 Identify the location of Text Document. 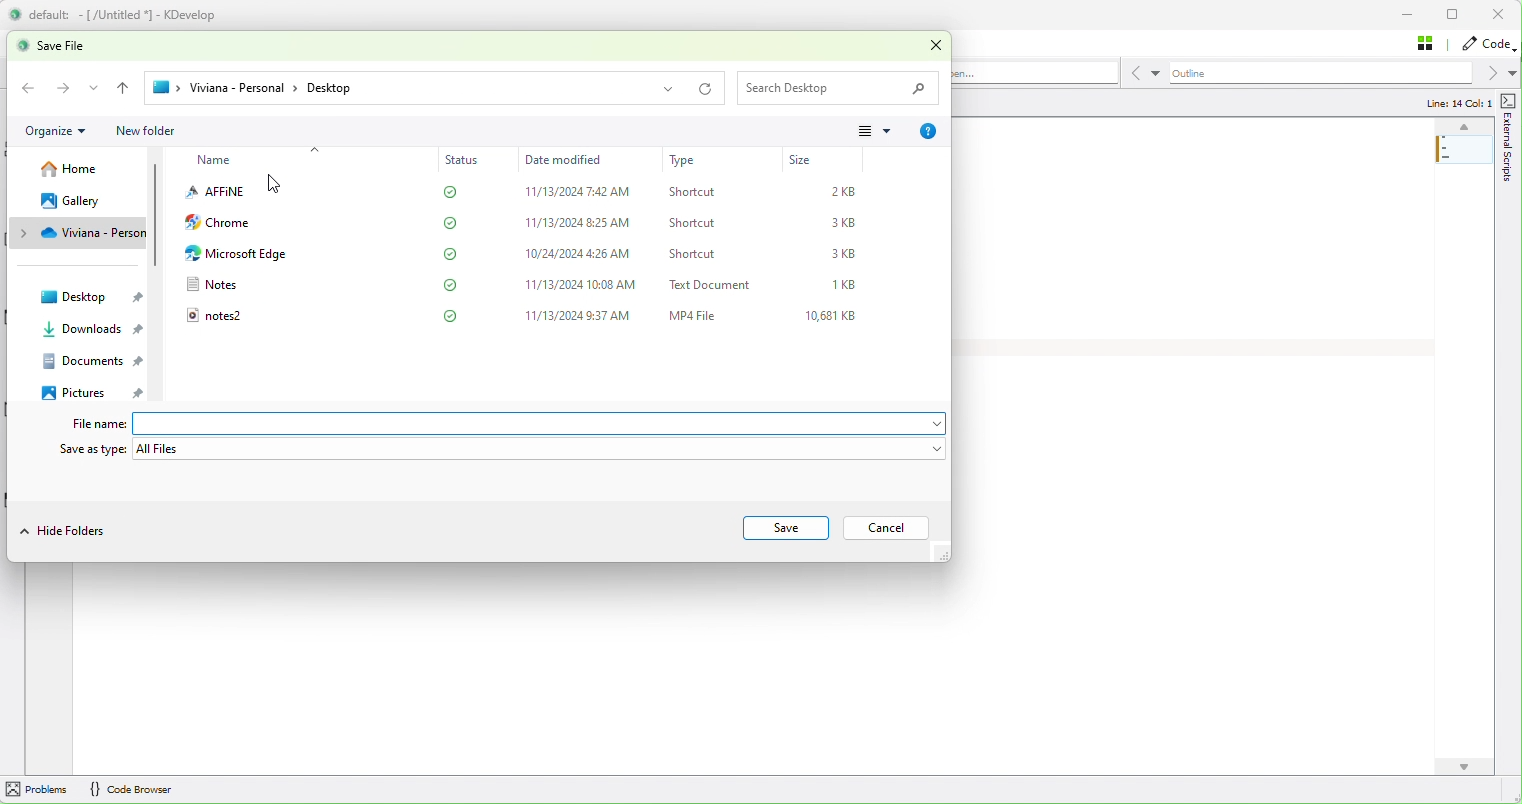
(714, 284).